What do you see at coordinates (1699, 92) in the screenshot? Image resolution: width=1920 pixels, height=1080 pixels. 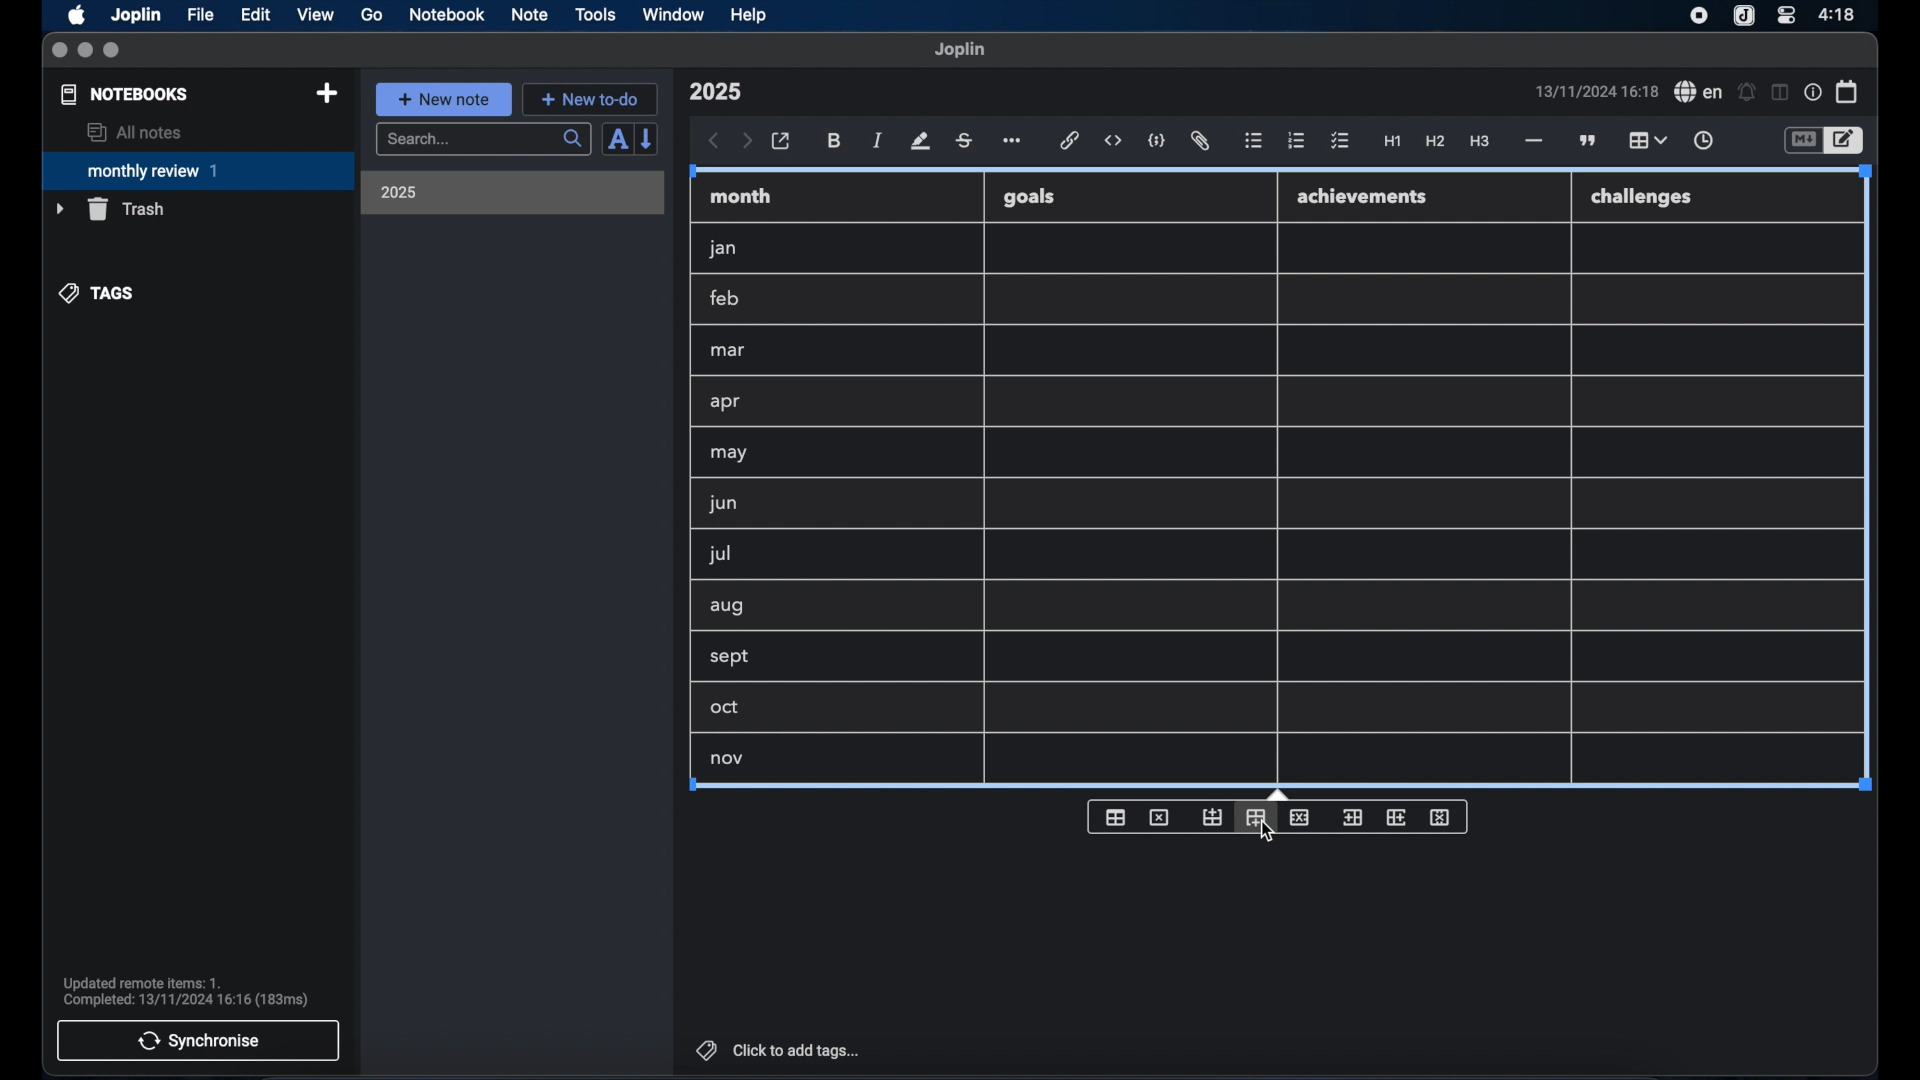 I see `spel check` at bounding box center [1699, 92].